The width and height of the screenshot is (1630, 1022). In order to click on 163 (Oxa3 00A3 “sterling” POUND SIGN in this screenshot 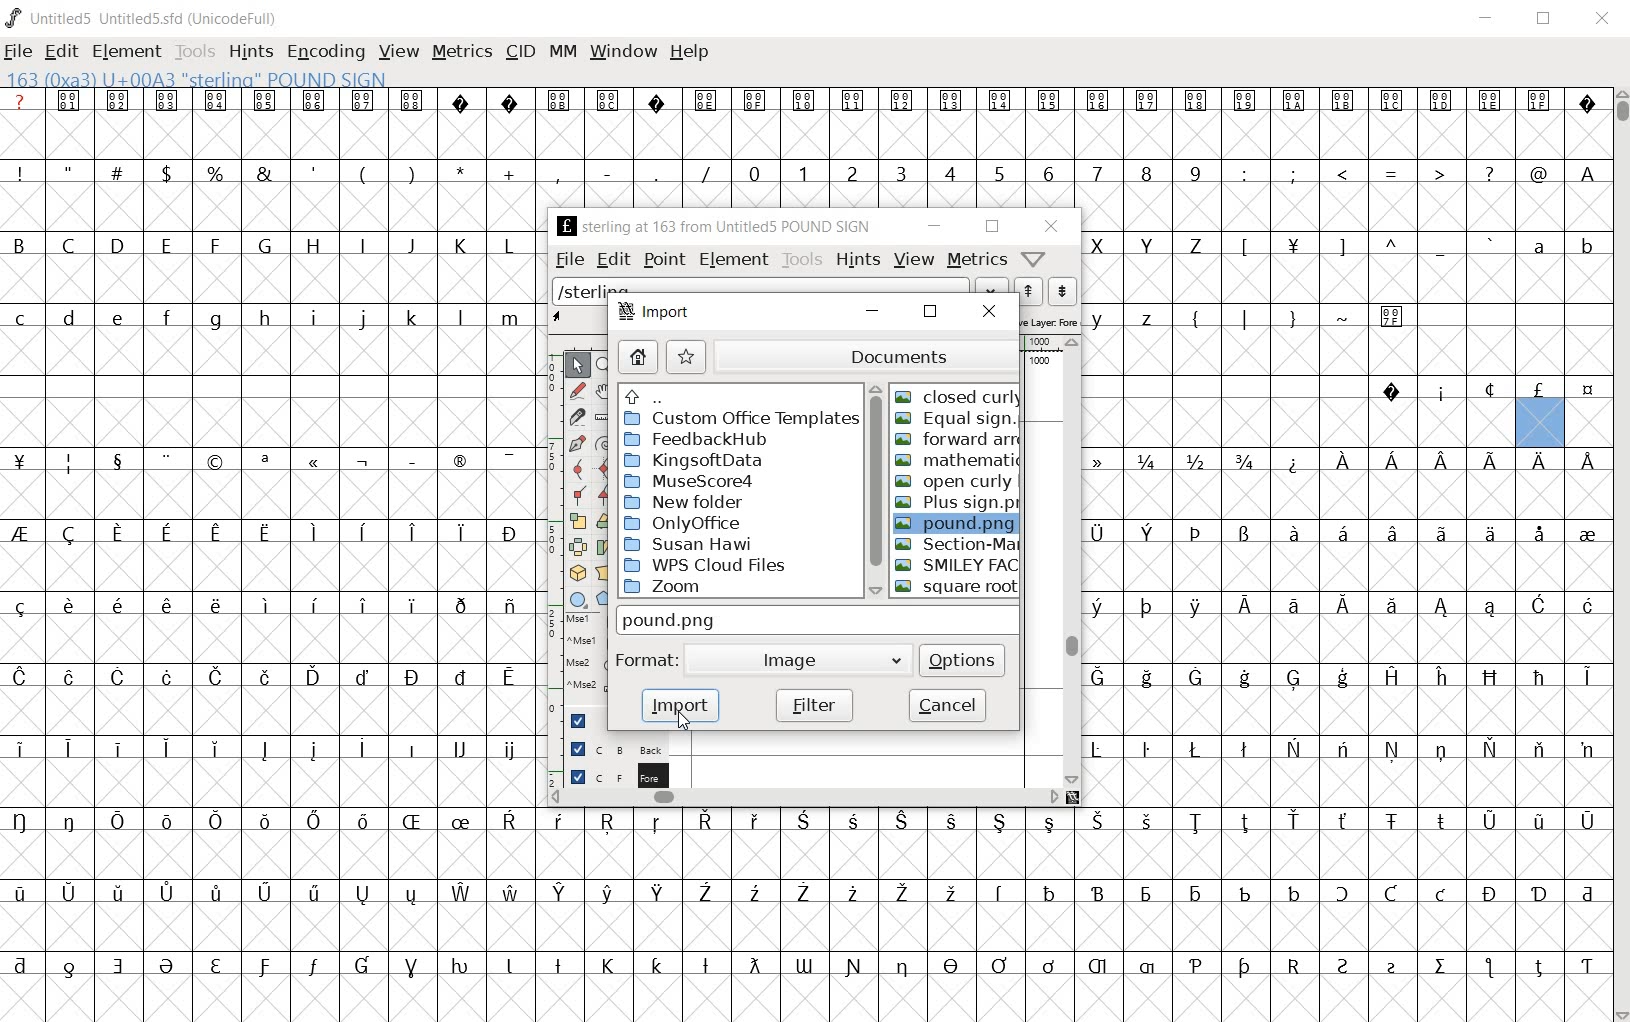, I will do `click(204, 77)`.